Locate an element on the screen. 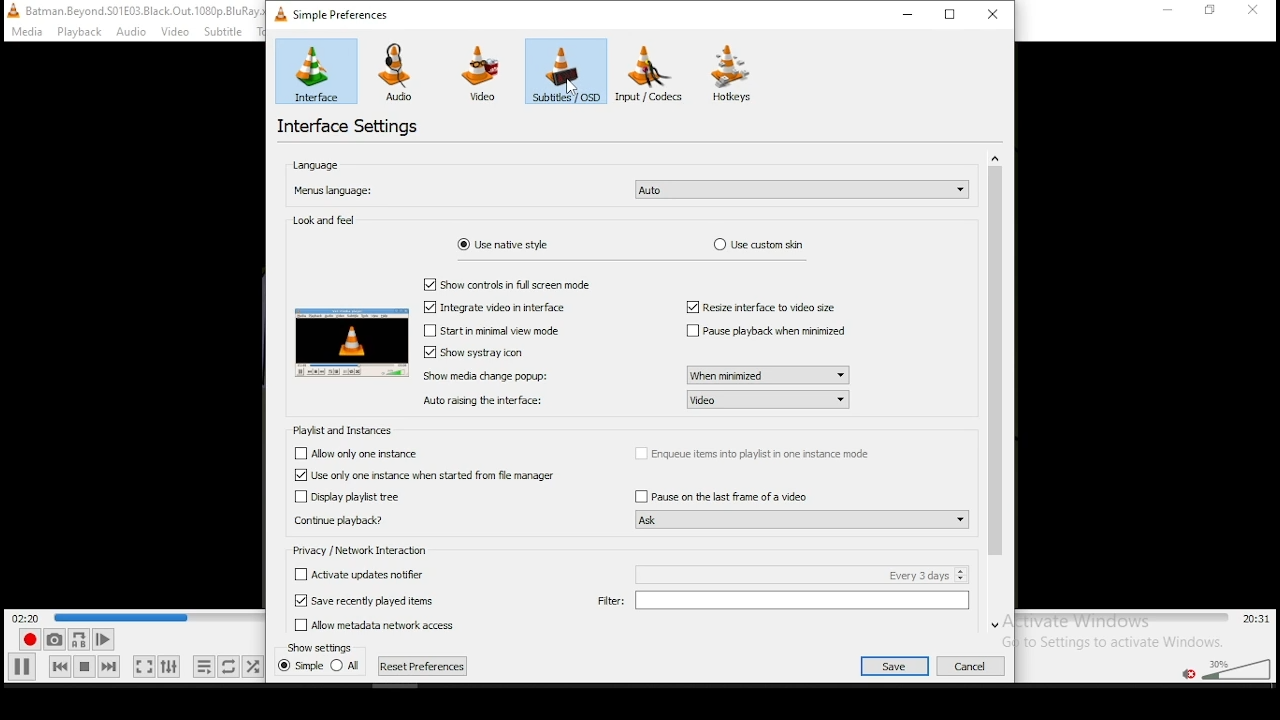  show settings is located at coordinates (322, 647).